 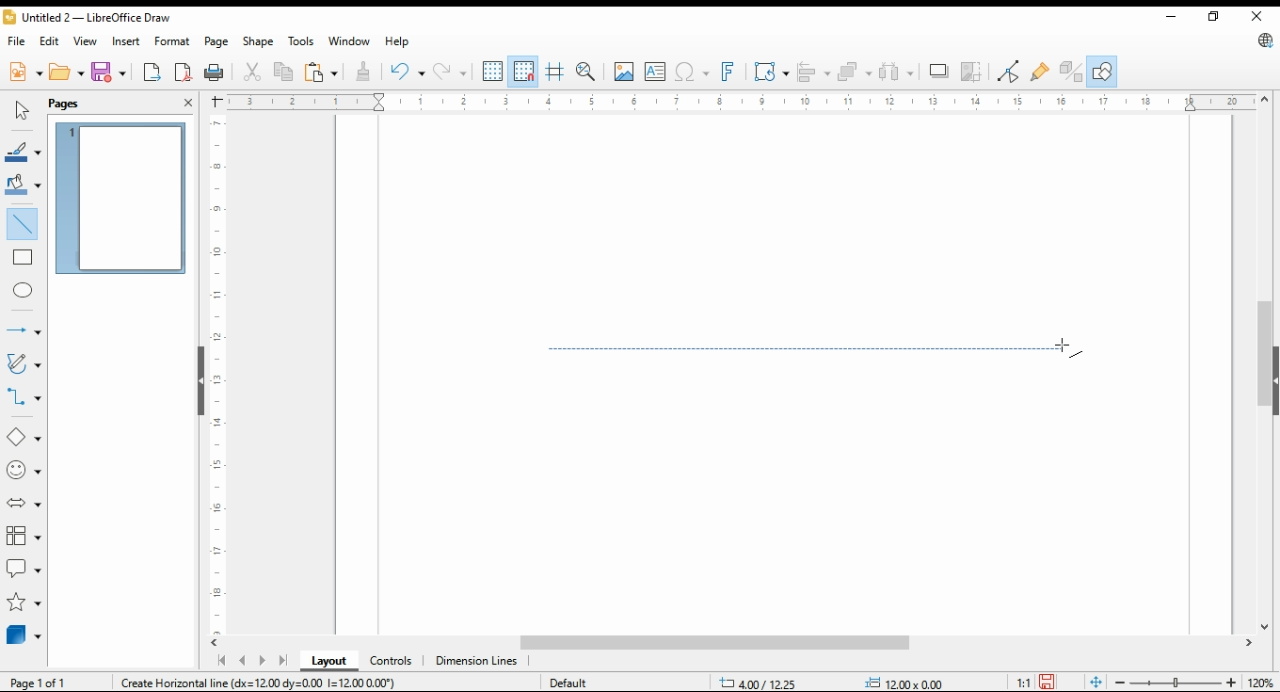 What do you see at coordinates (726, 72) in the screenshot?
I see `insert fontwork text` at bounding box center [726, 72].